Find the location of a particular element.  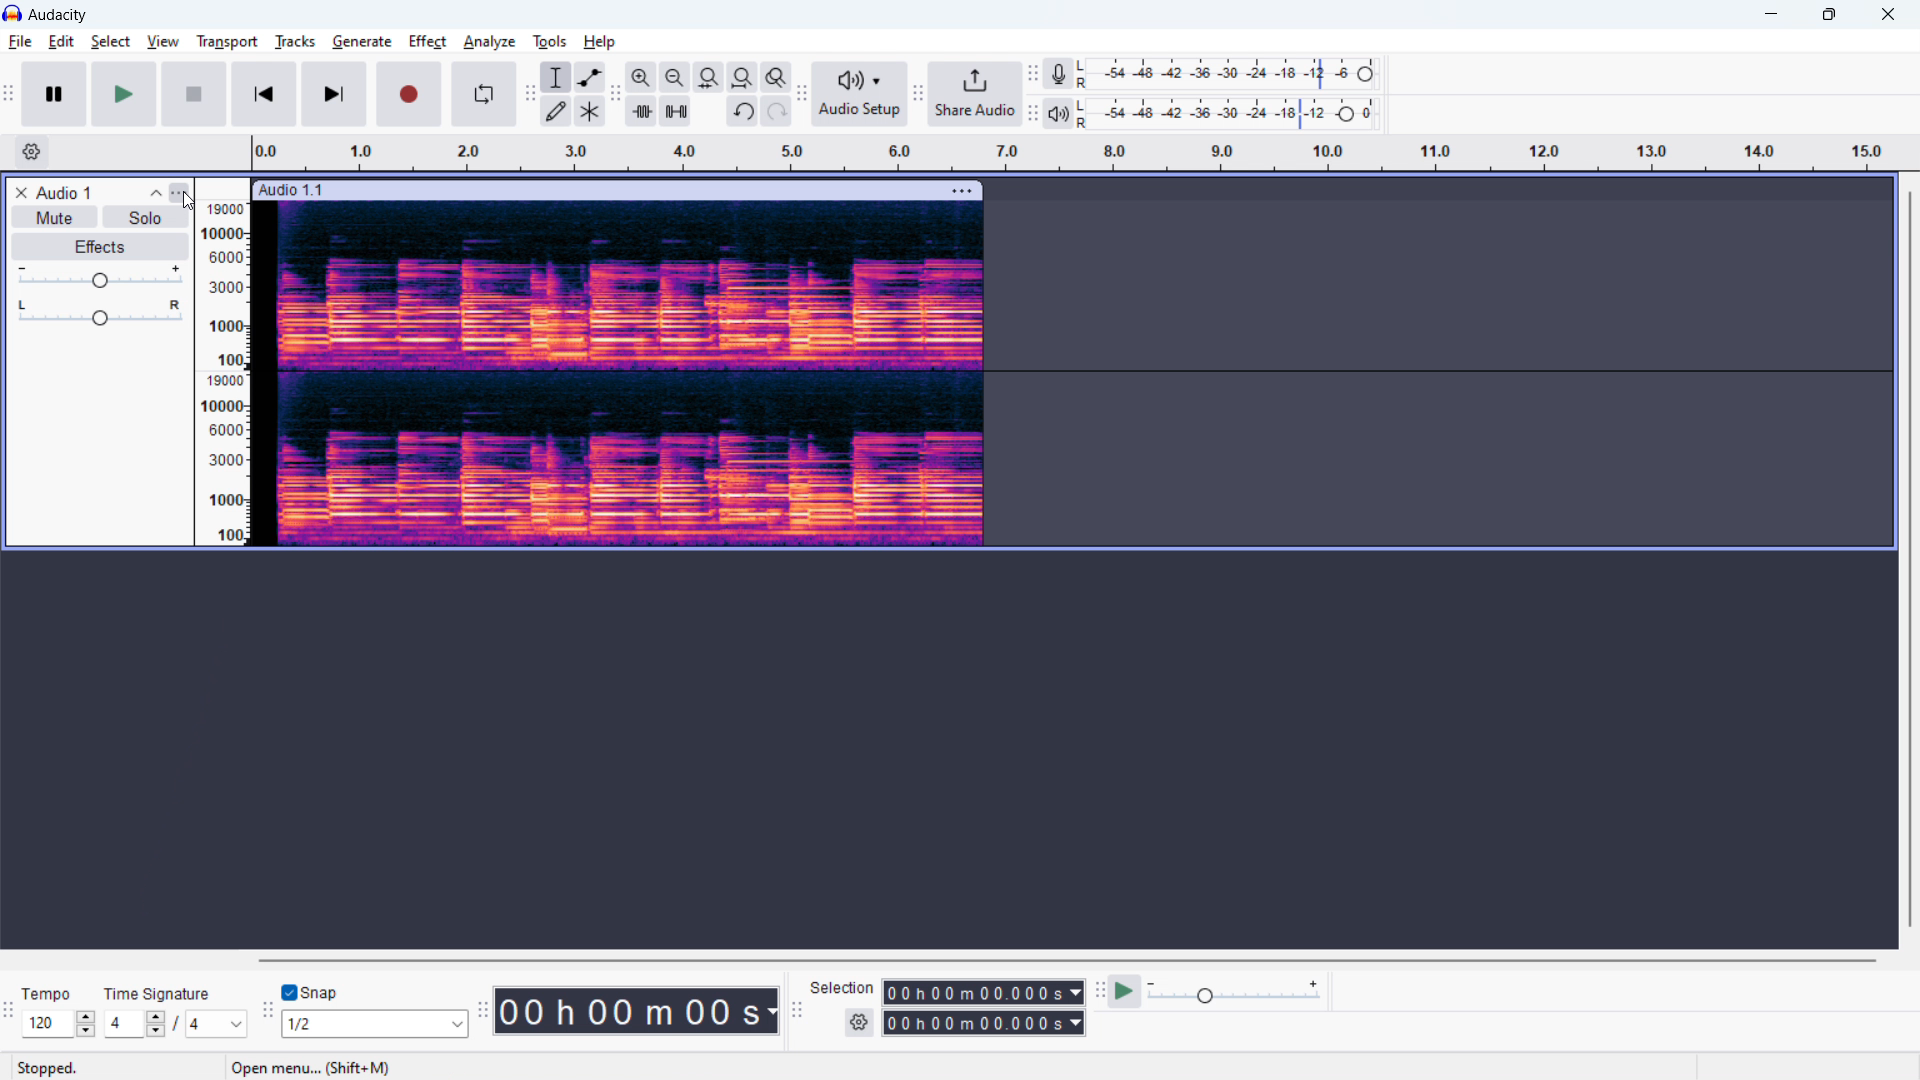

end time is located at coordinates (984, 1024).